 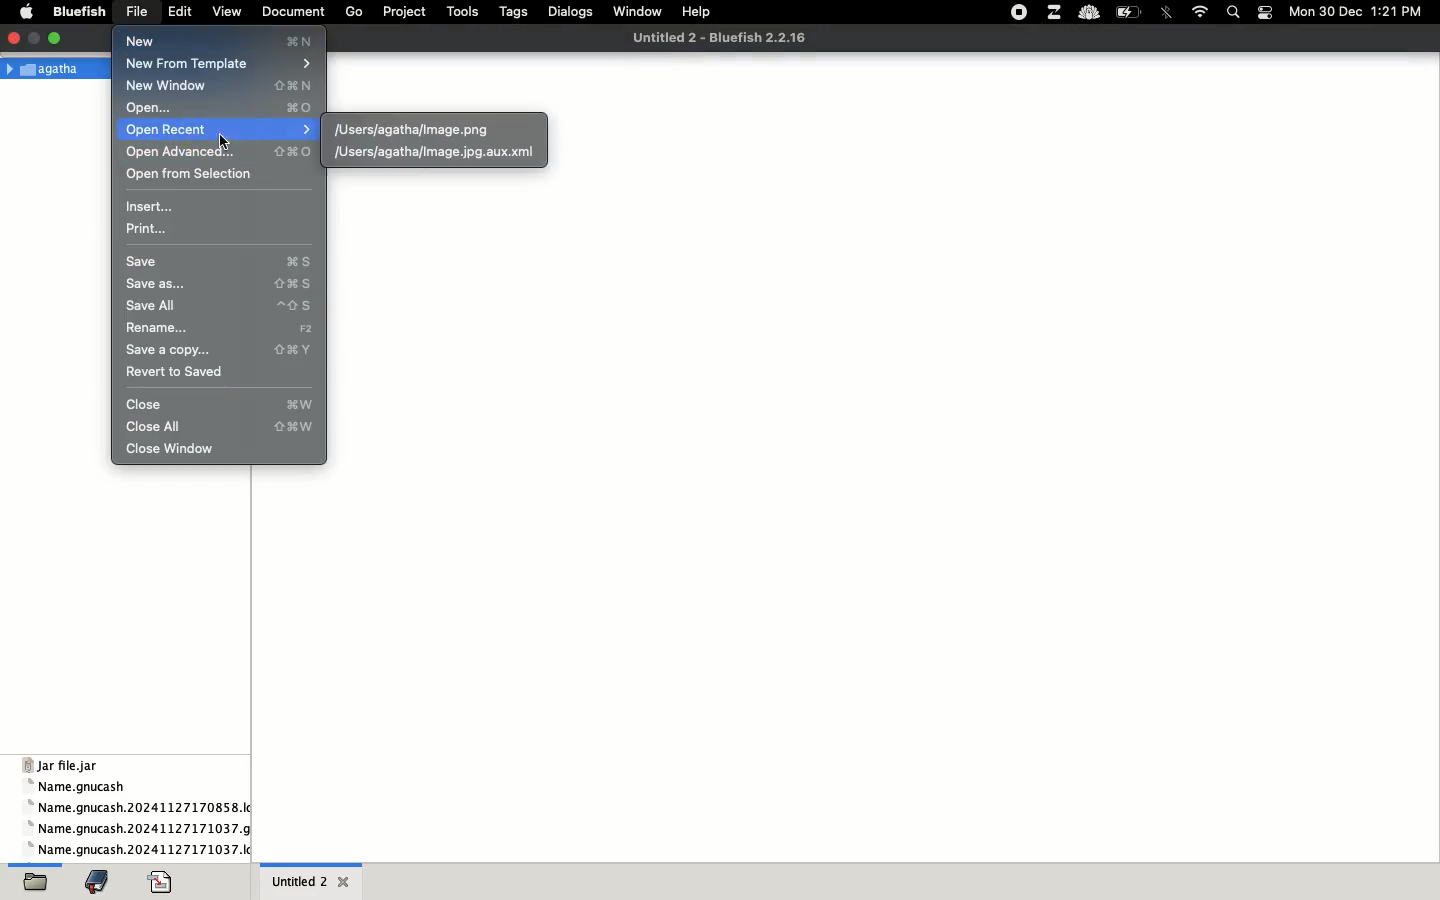 I want to click on rename, so click(x=220, y=327).